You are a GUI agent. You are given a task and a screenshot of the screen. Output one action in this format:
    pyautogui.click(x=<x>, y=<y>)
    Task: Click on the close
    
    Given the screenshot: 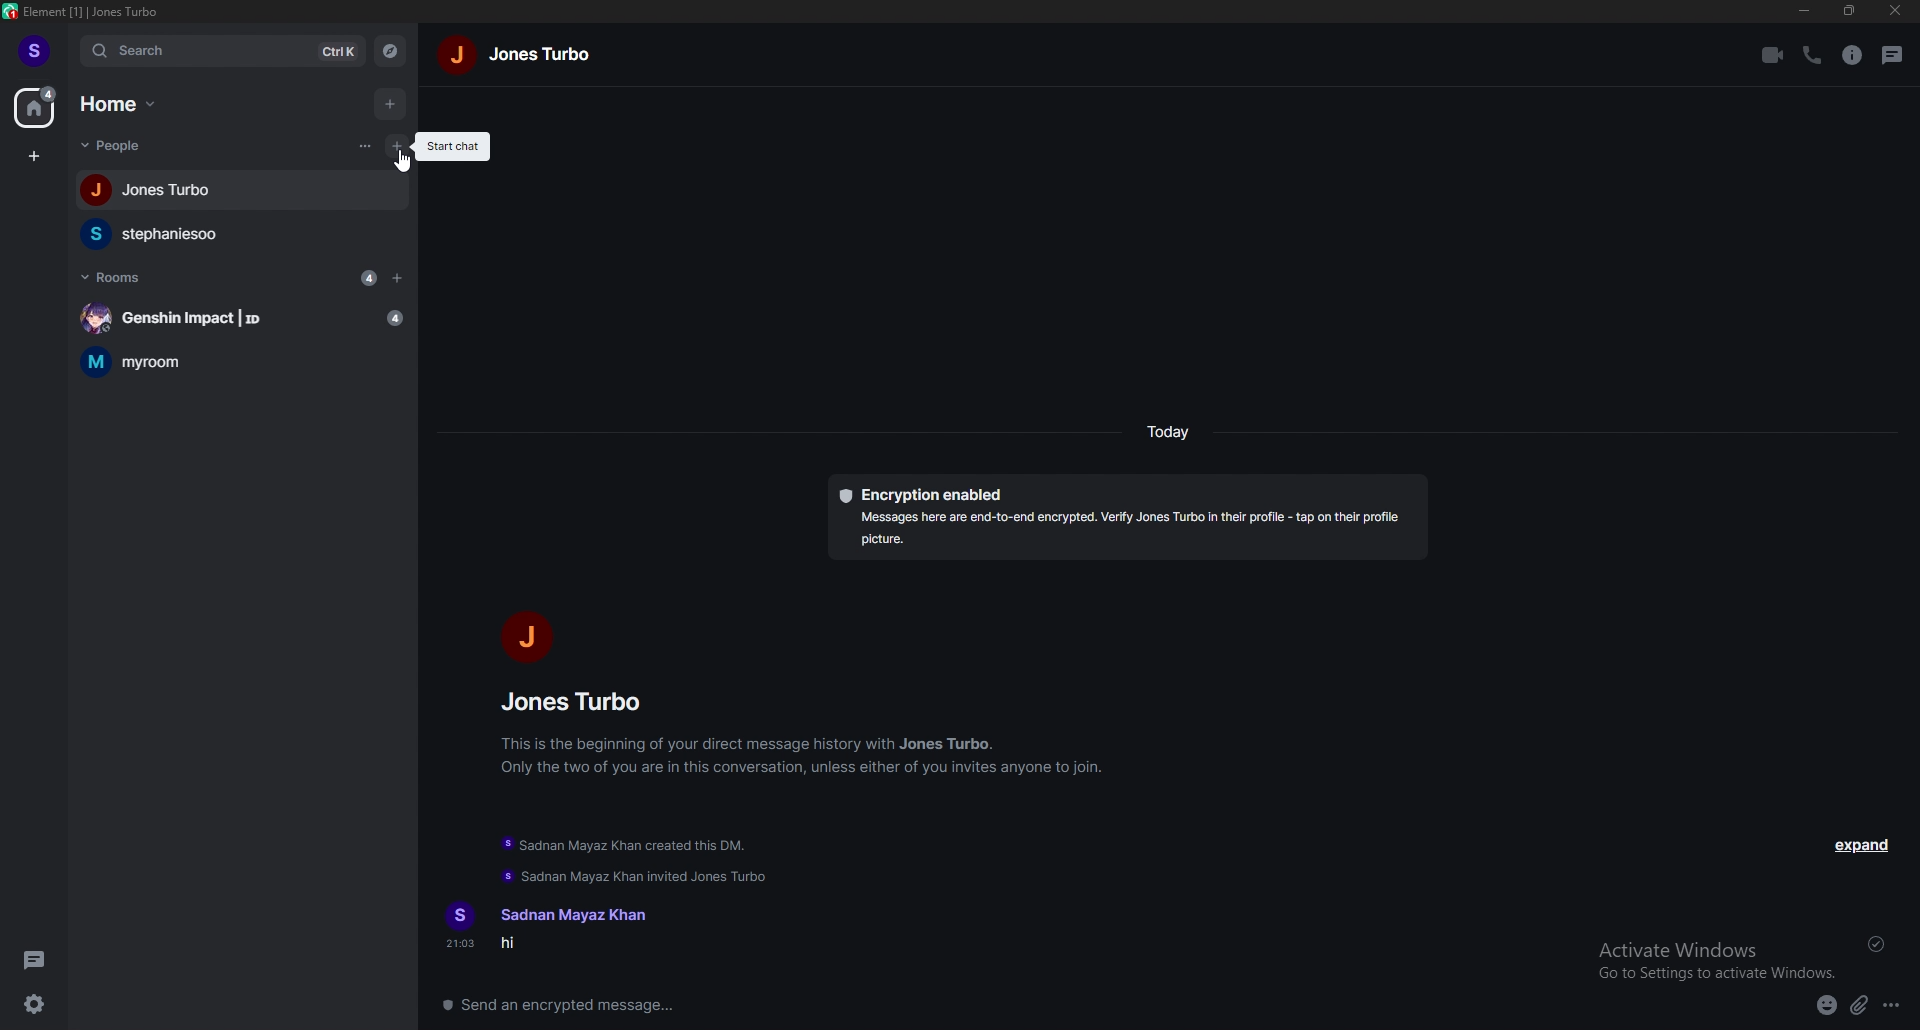 What is the action you would take?
    pyautogui.click(x=1893, y=10)
    